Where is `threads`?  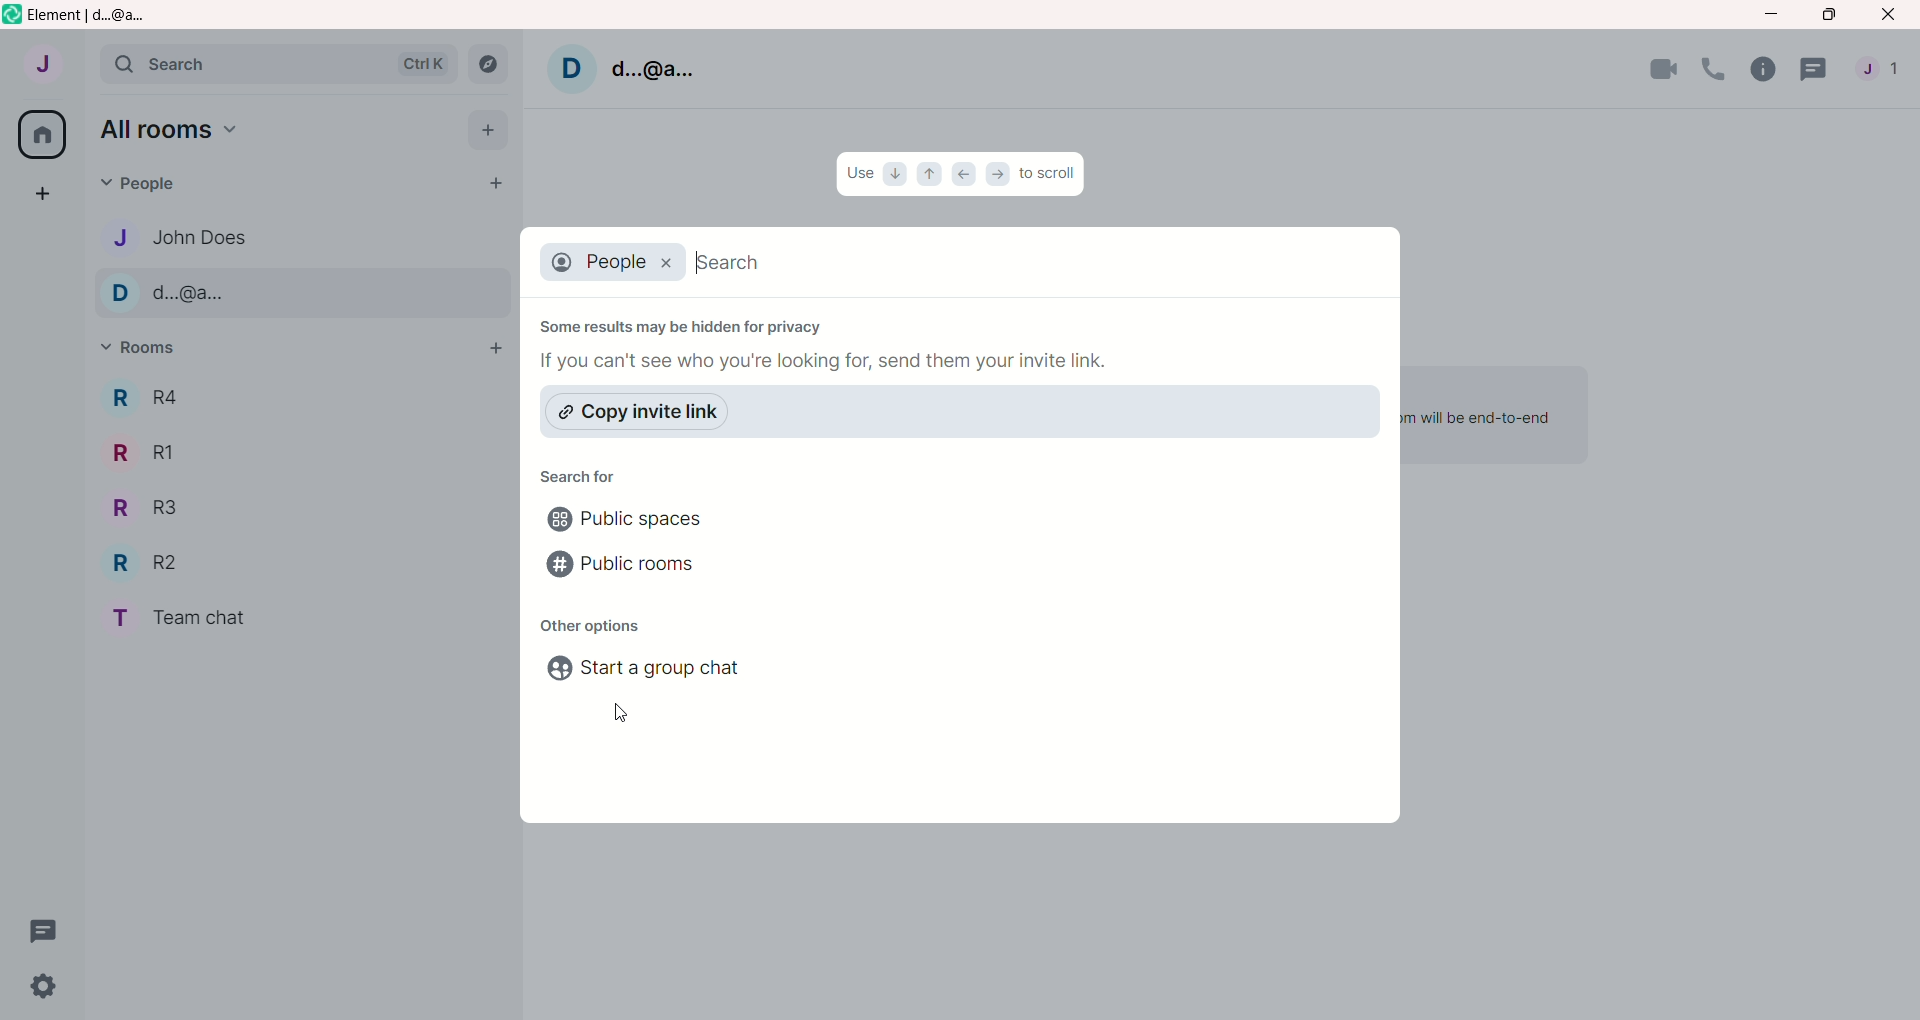 threads is located at coordinates (1819, 74).